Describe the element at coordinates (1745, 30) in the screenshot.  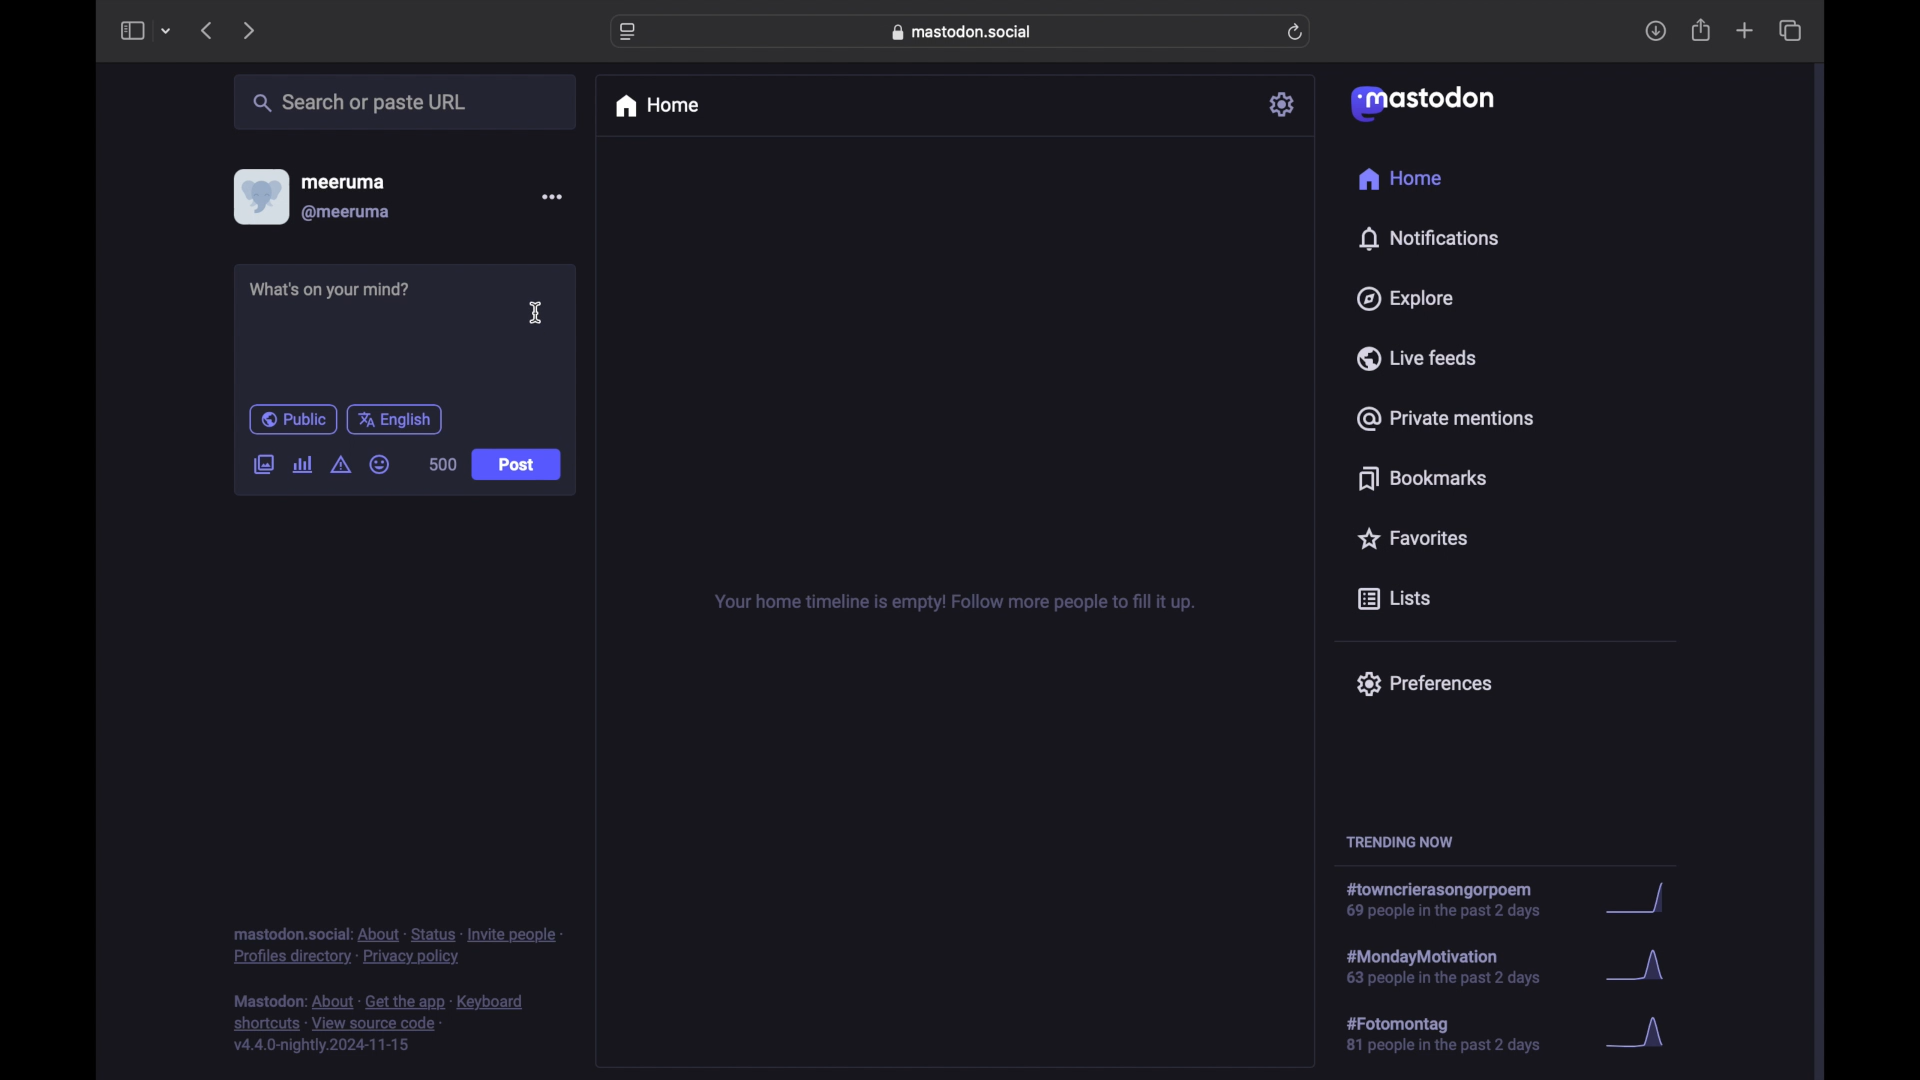
I see `new tab` at that location.